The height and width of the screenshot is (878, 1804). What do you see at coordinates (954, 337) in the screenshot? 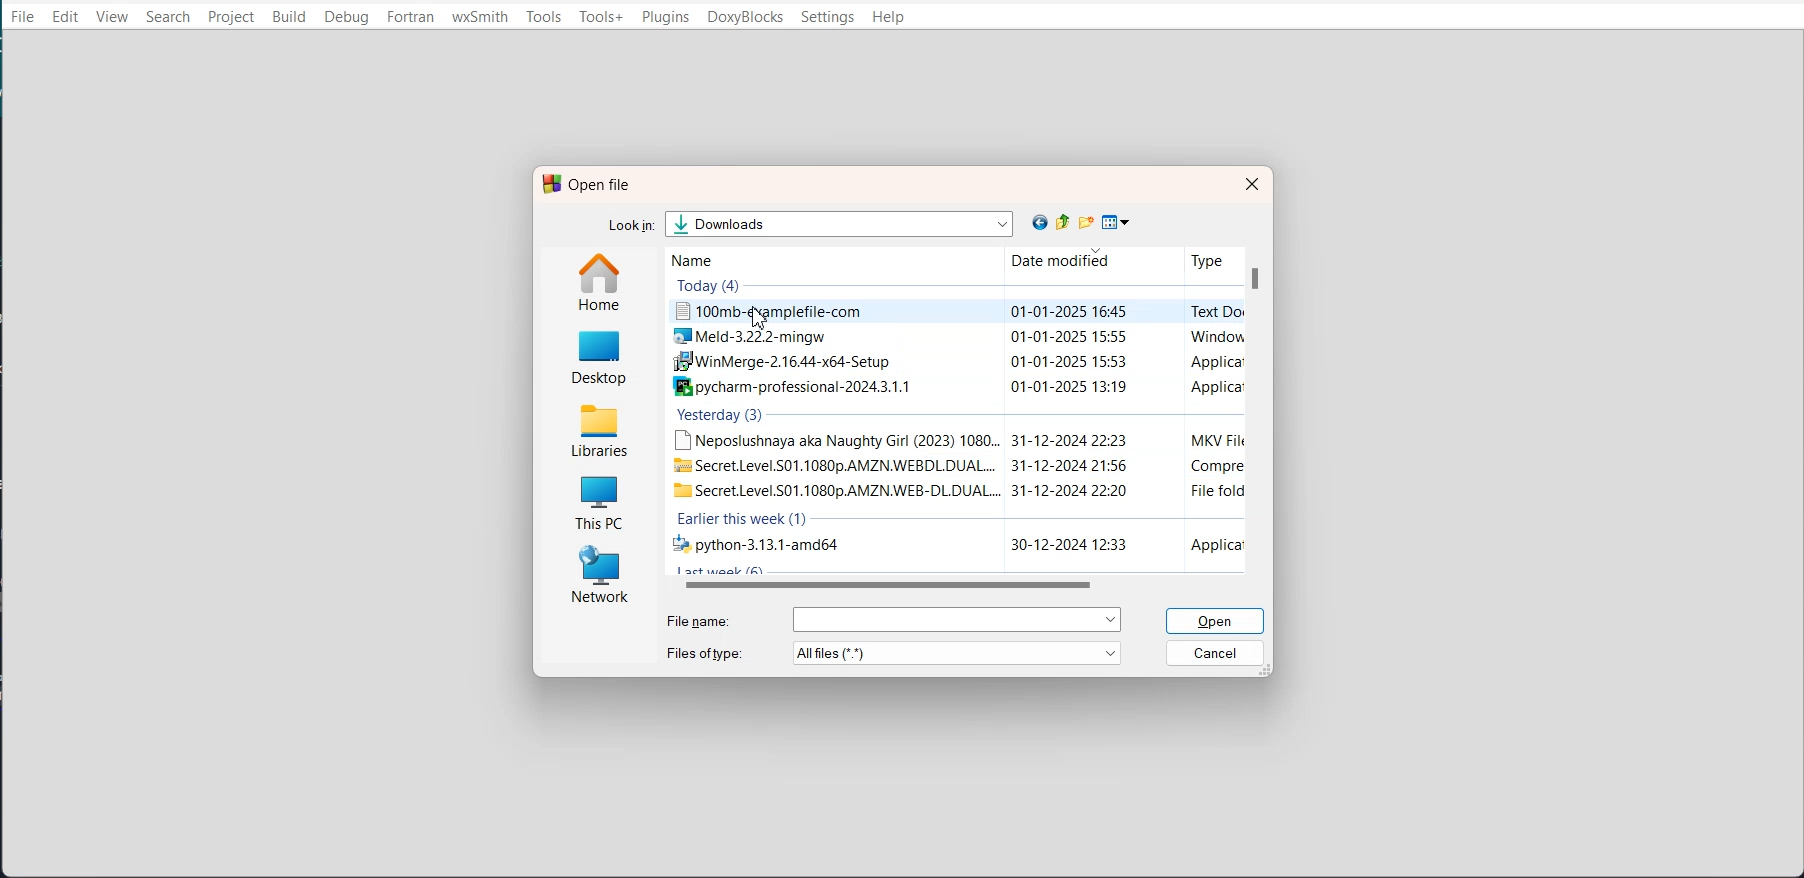
I see `meld-3.22.2-mingw` at bounding box center [954, 337].